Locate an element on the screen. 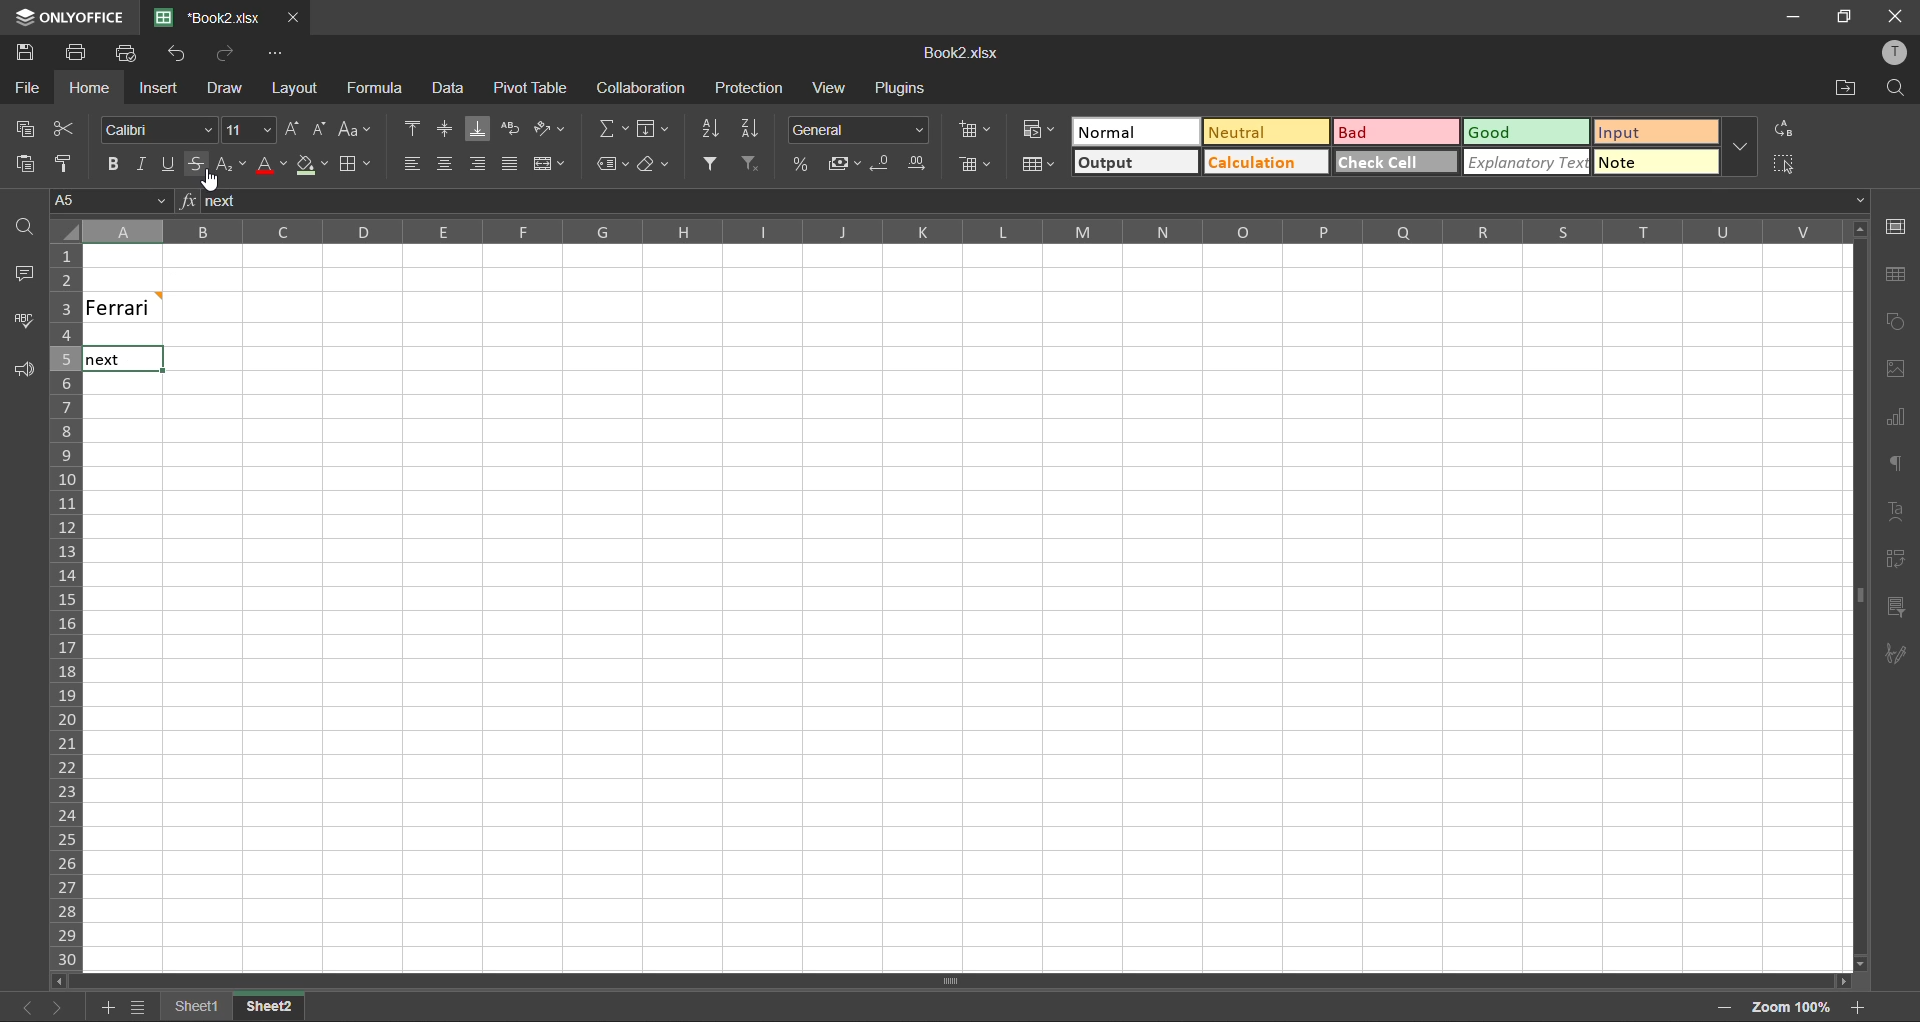 This screenshot has width=1920, height=1022. sub/superscript is located at coordinates (230, 164).